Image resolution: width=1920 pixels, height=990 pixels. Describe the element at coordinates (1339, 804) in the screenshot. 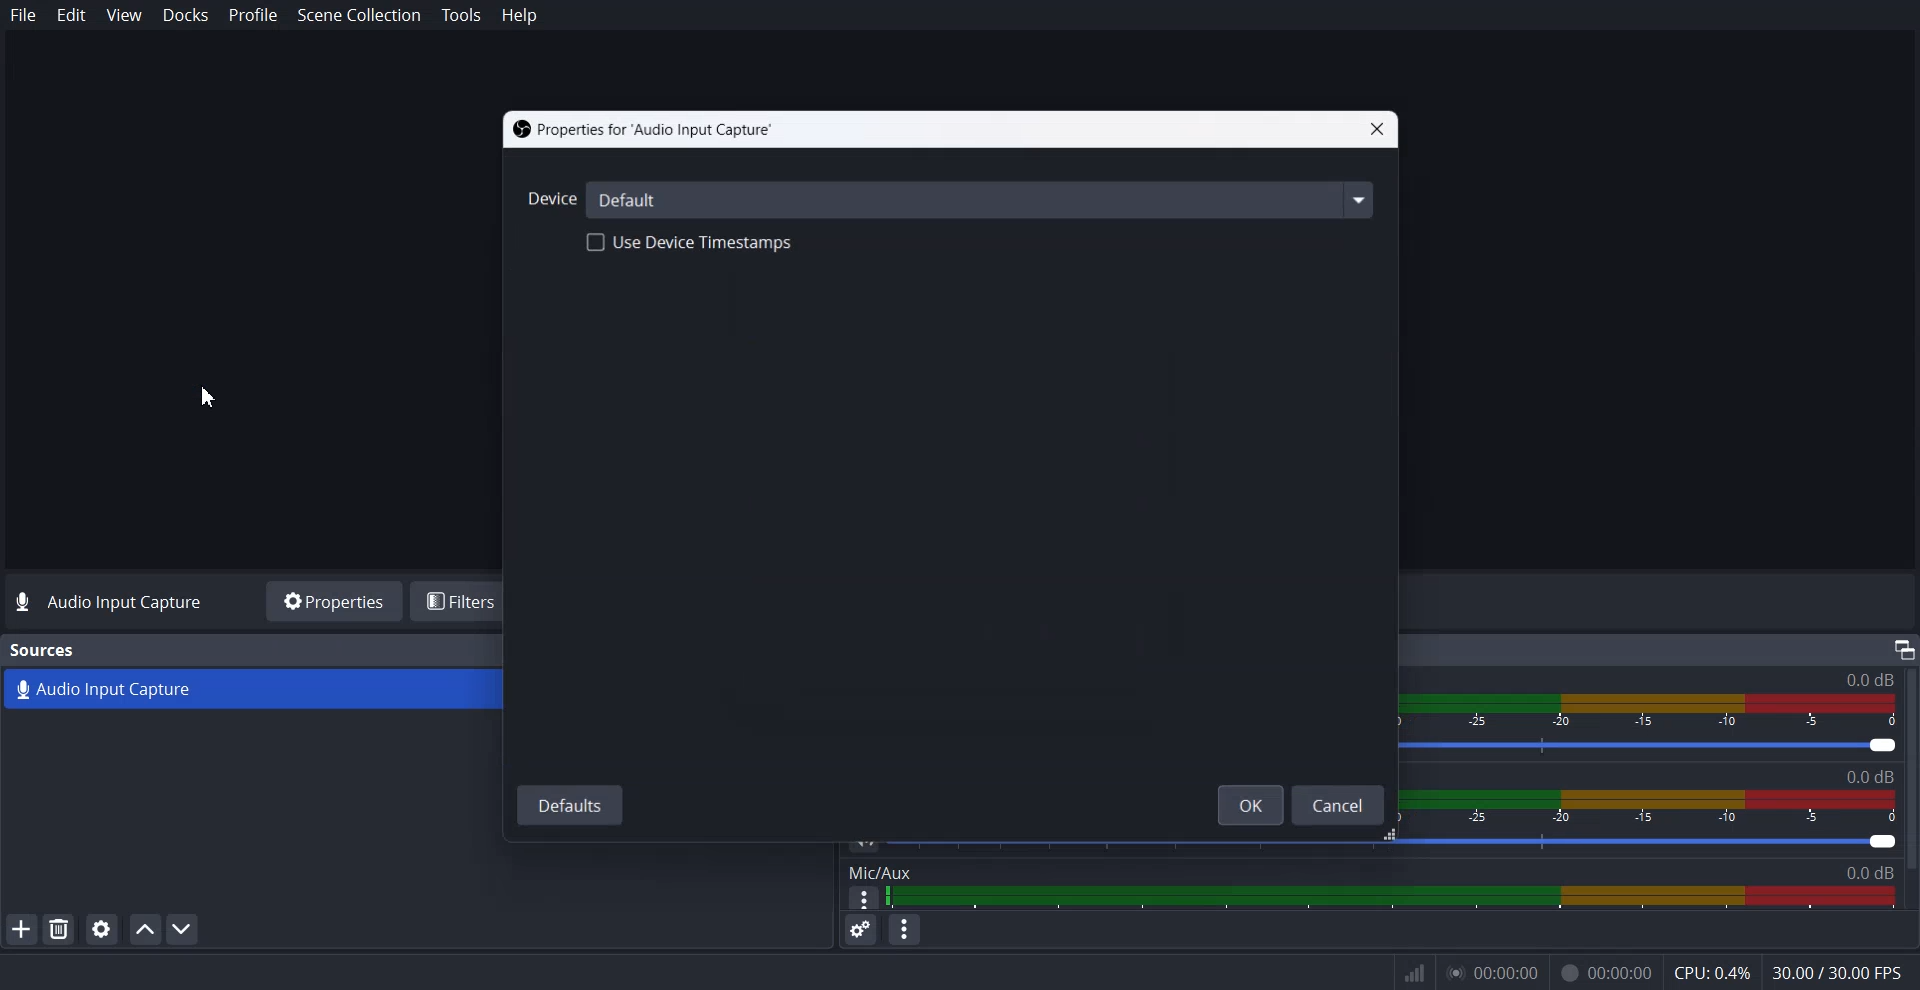

I see `Cancel` at that location.